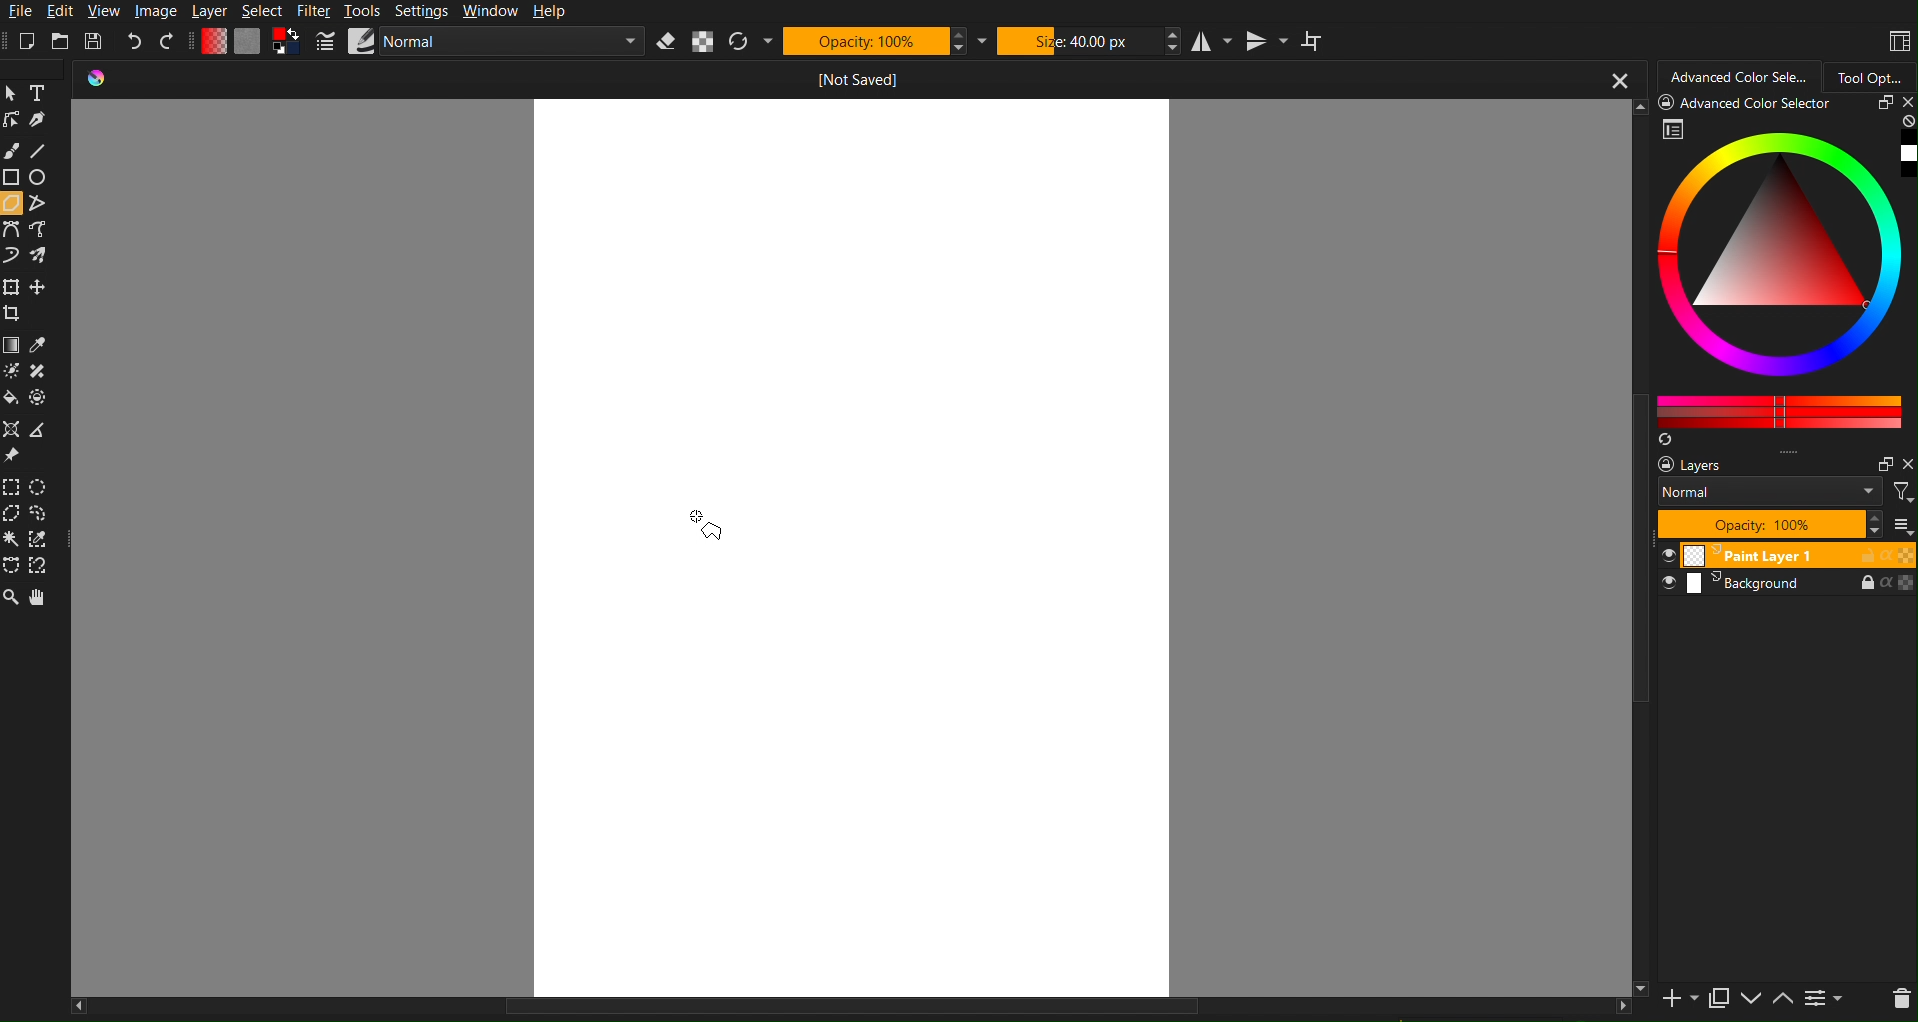 The width and height of the screenshot is (1918, 1022). Describe the element at coordinates (12, 428) in the screenshot. I see `assistant tool` at that location.